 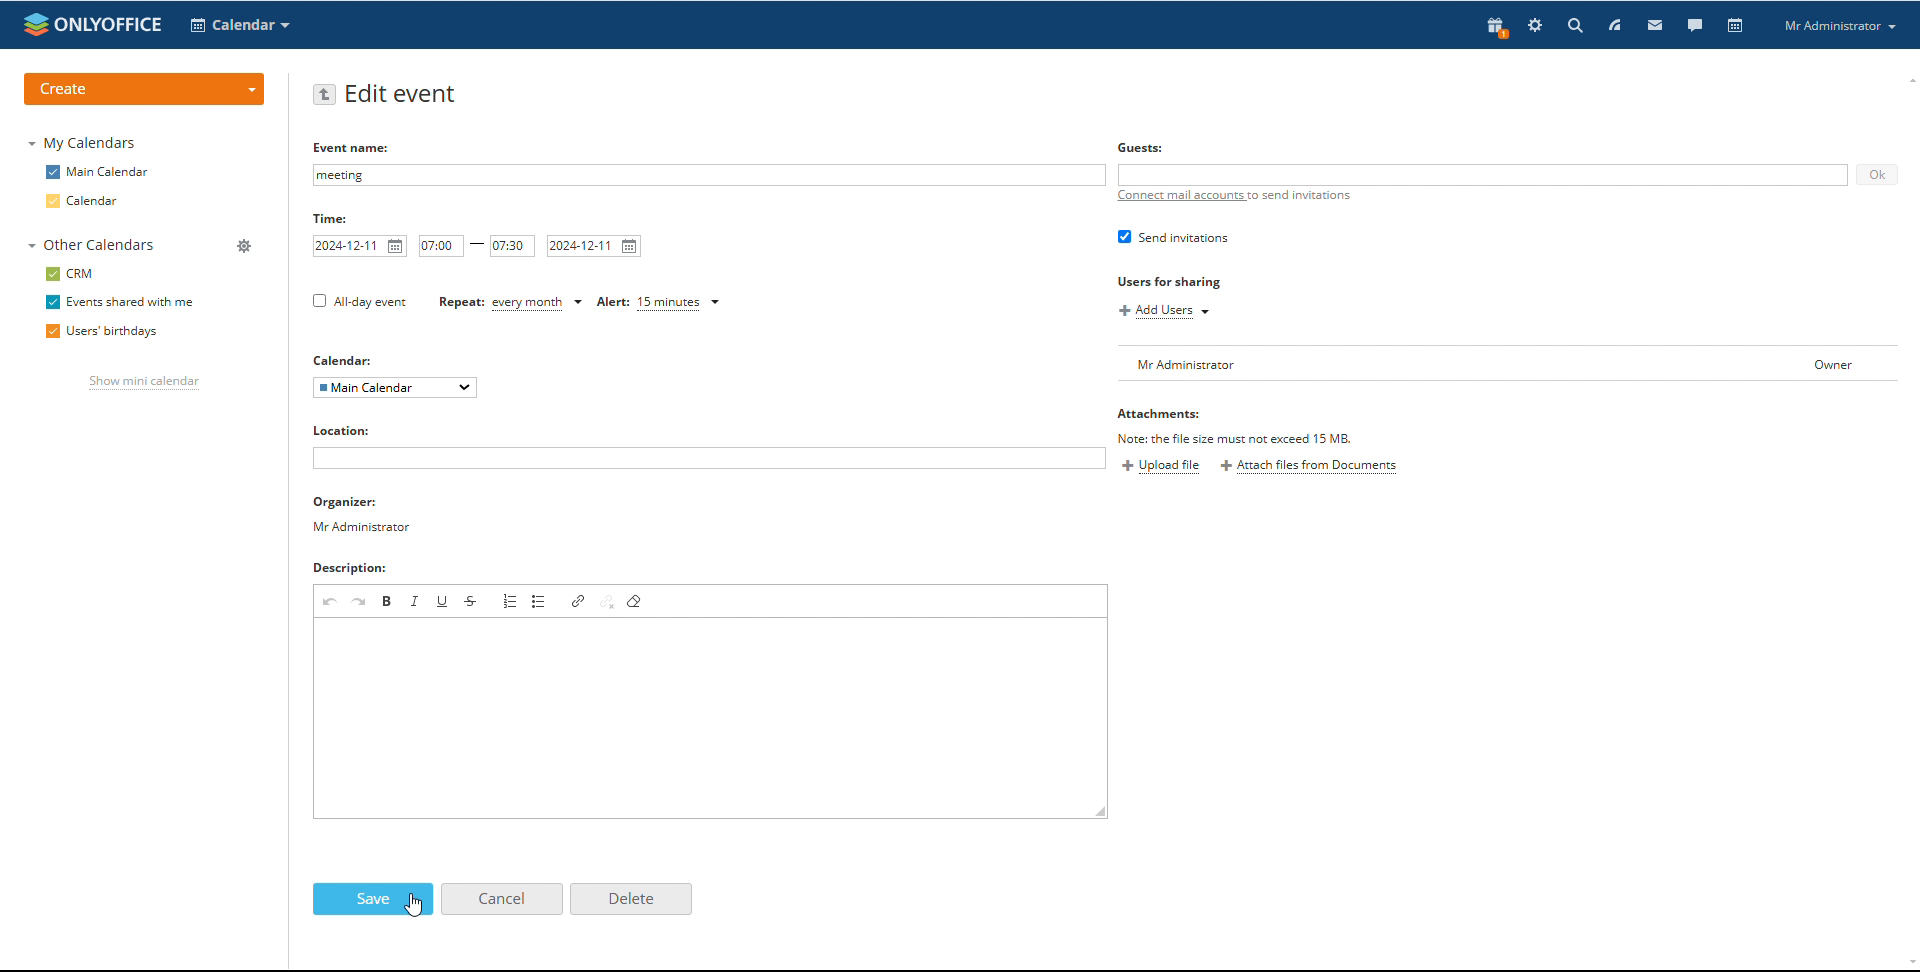 I want to click on add description, so click(x=711, y=718).